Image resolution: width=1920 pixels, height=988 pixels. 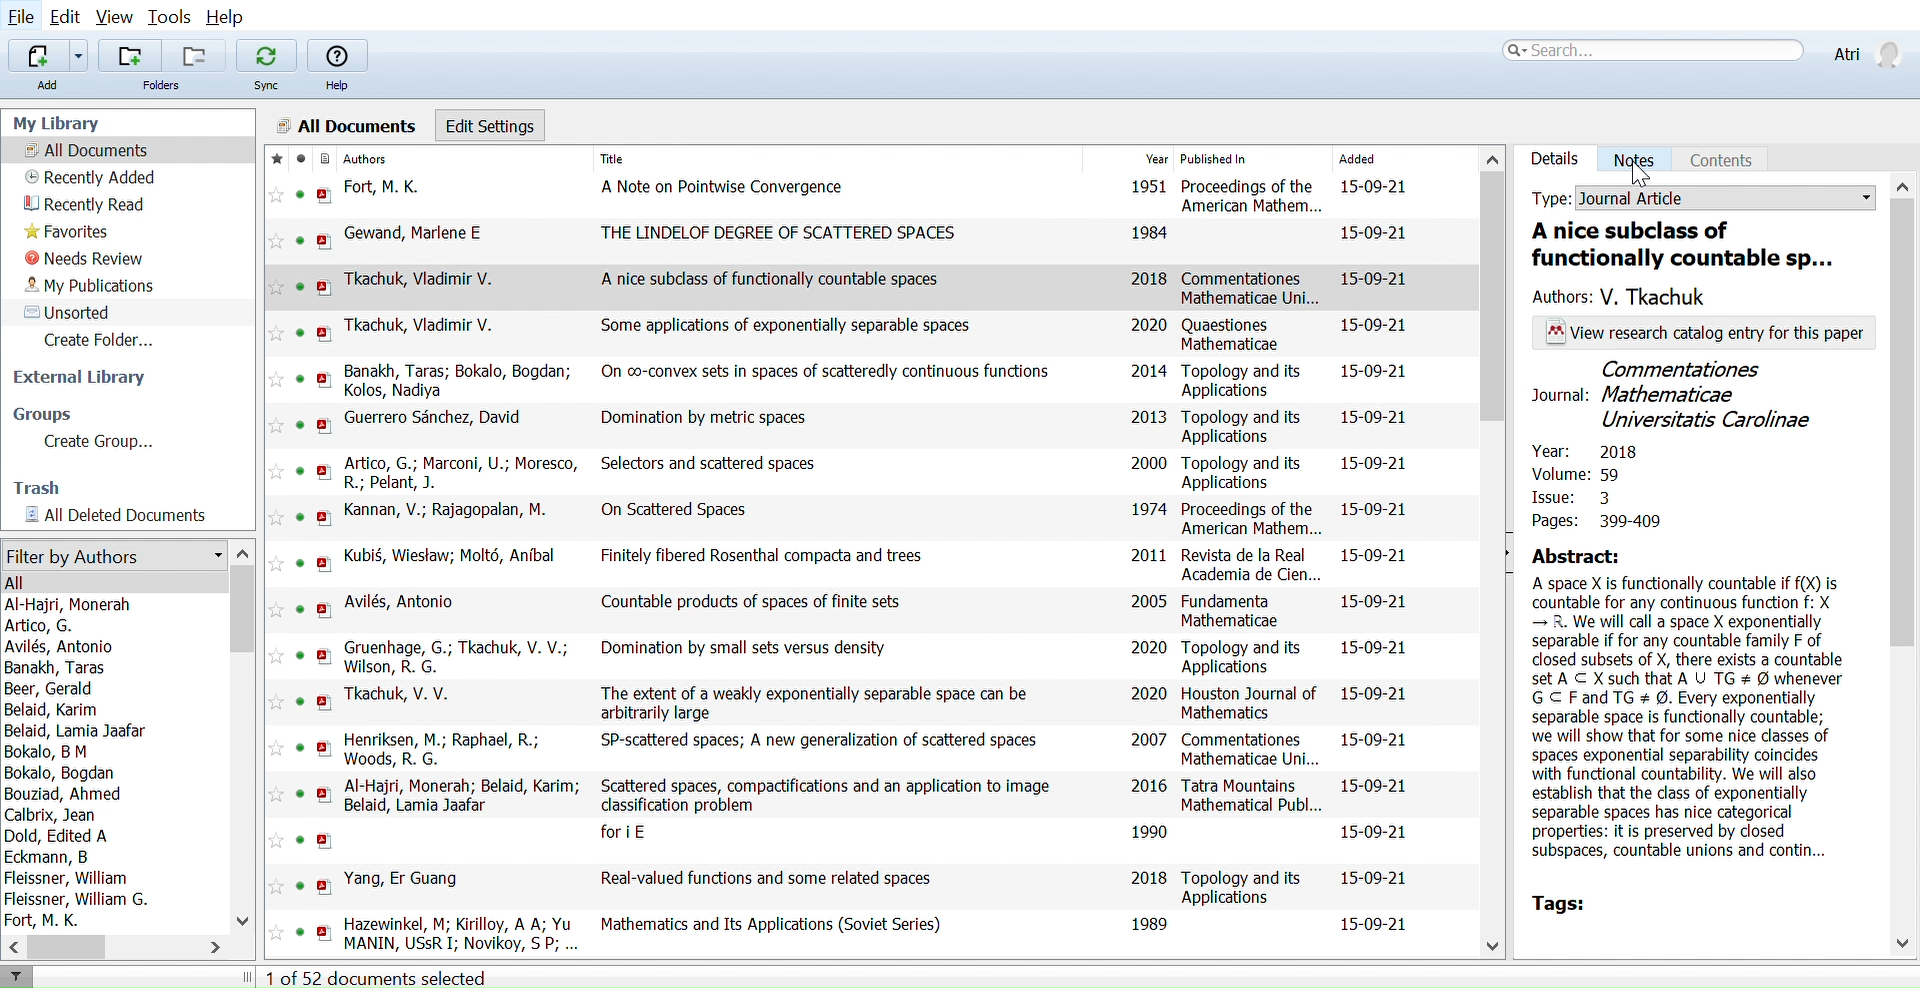 What do you see at coordinates (1244, 381) in the screenshot?
I see `Topology and its Applications` at bounding box center [1244, 381].